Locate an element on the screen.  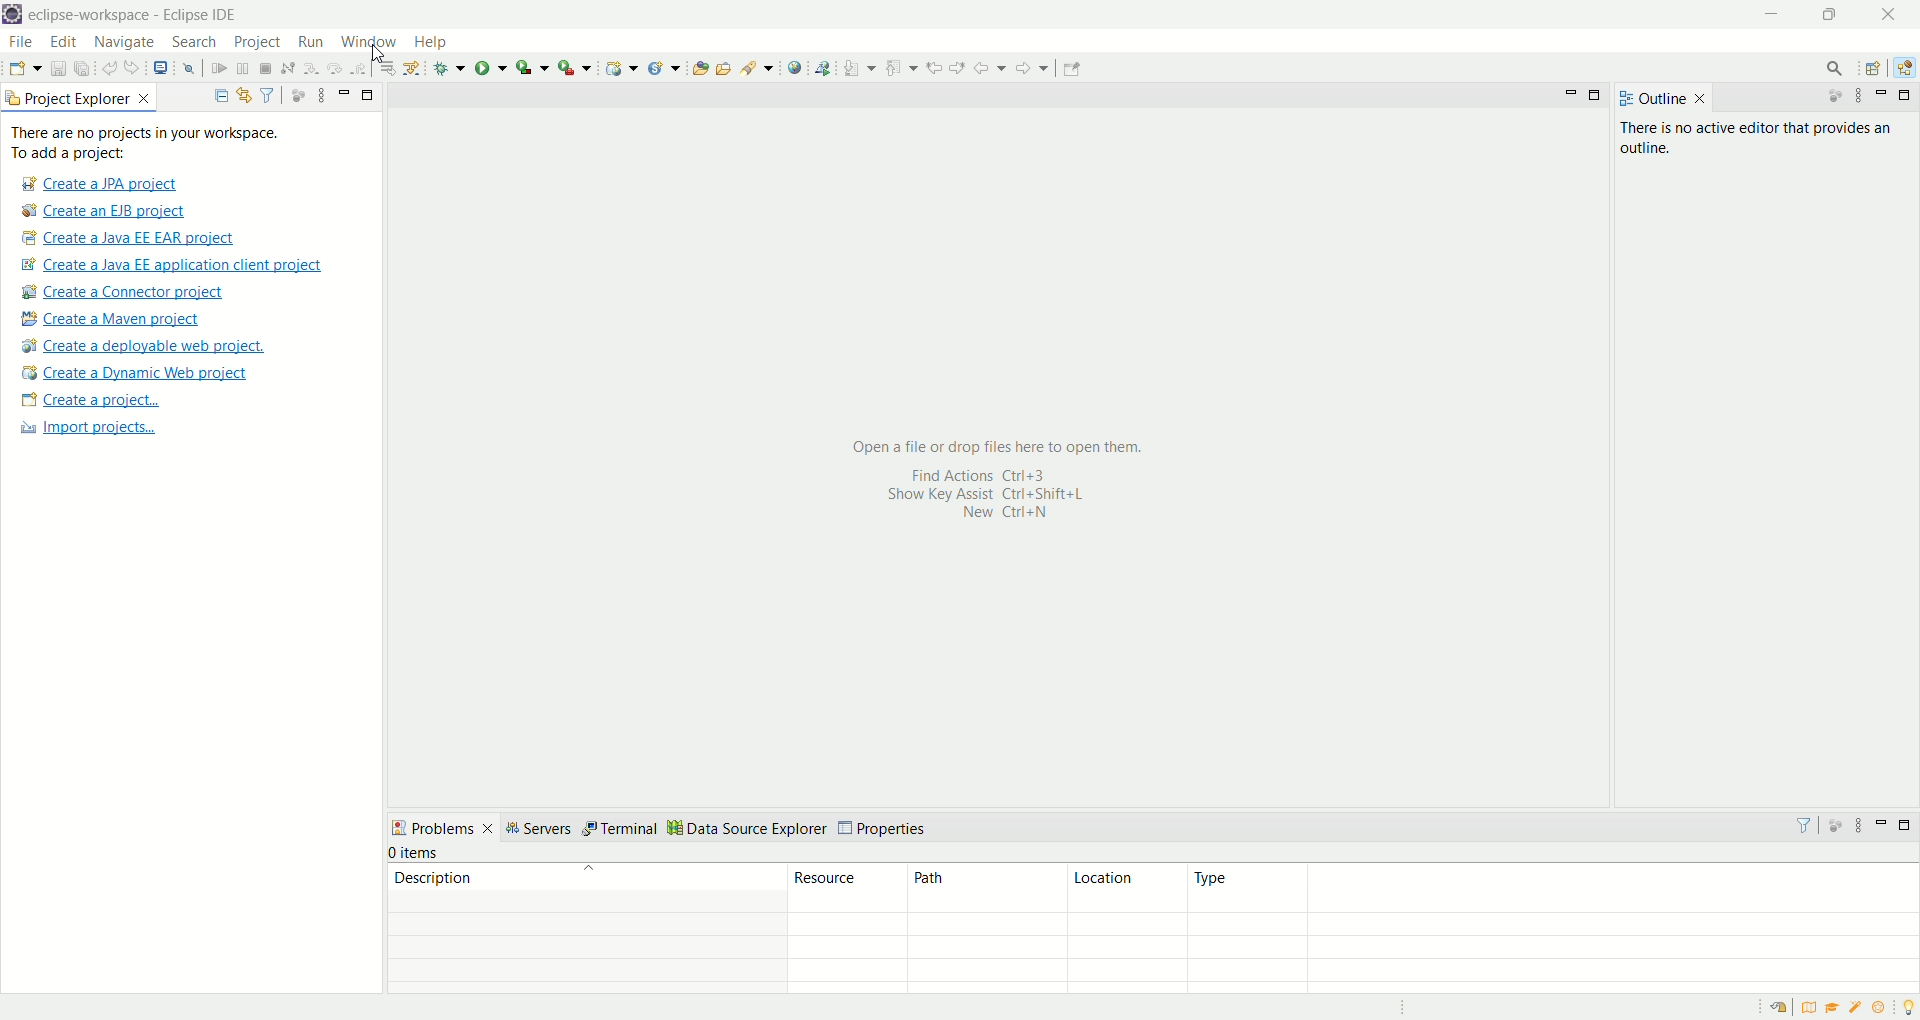
create a Java EE application client project is located at coordinates (171, 268).